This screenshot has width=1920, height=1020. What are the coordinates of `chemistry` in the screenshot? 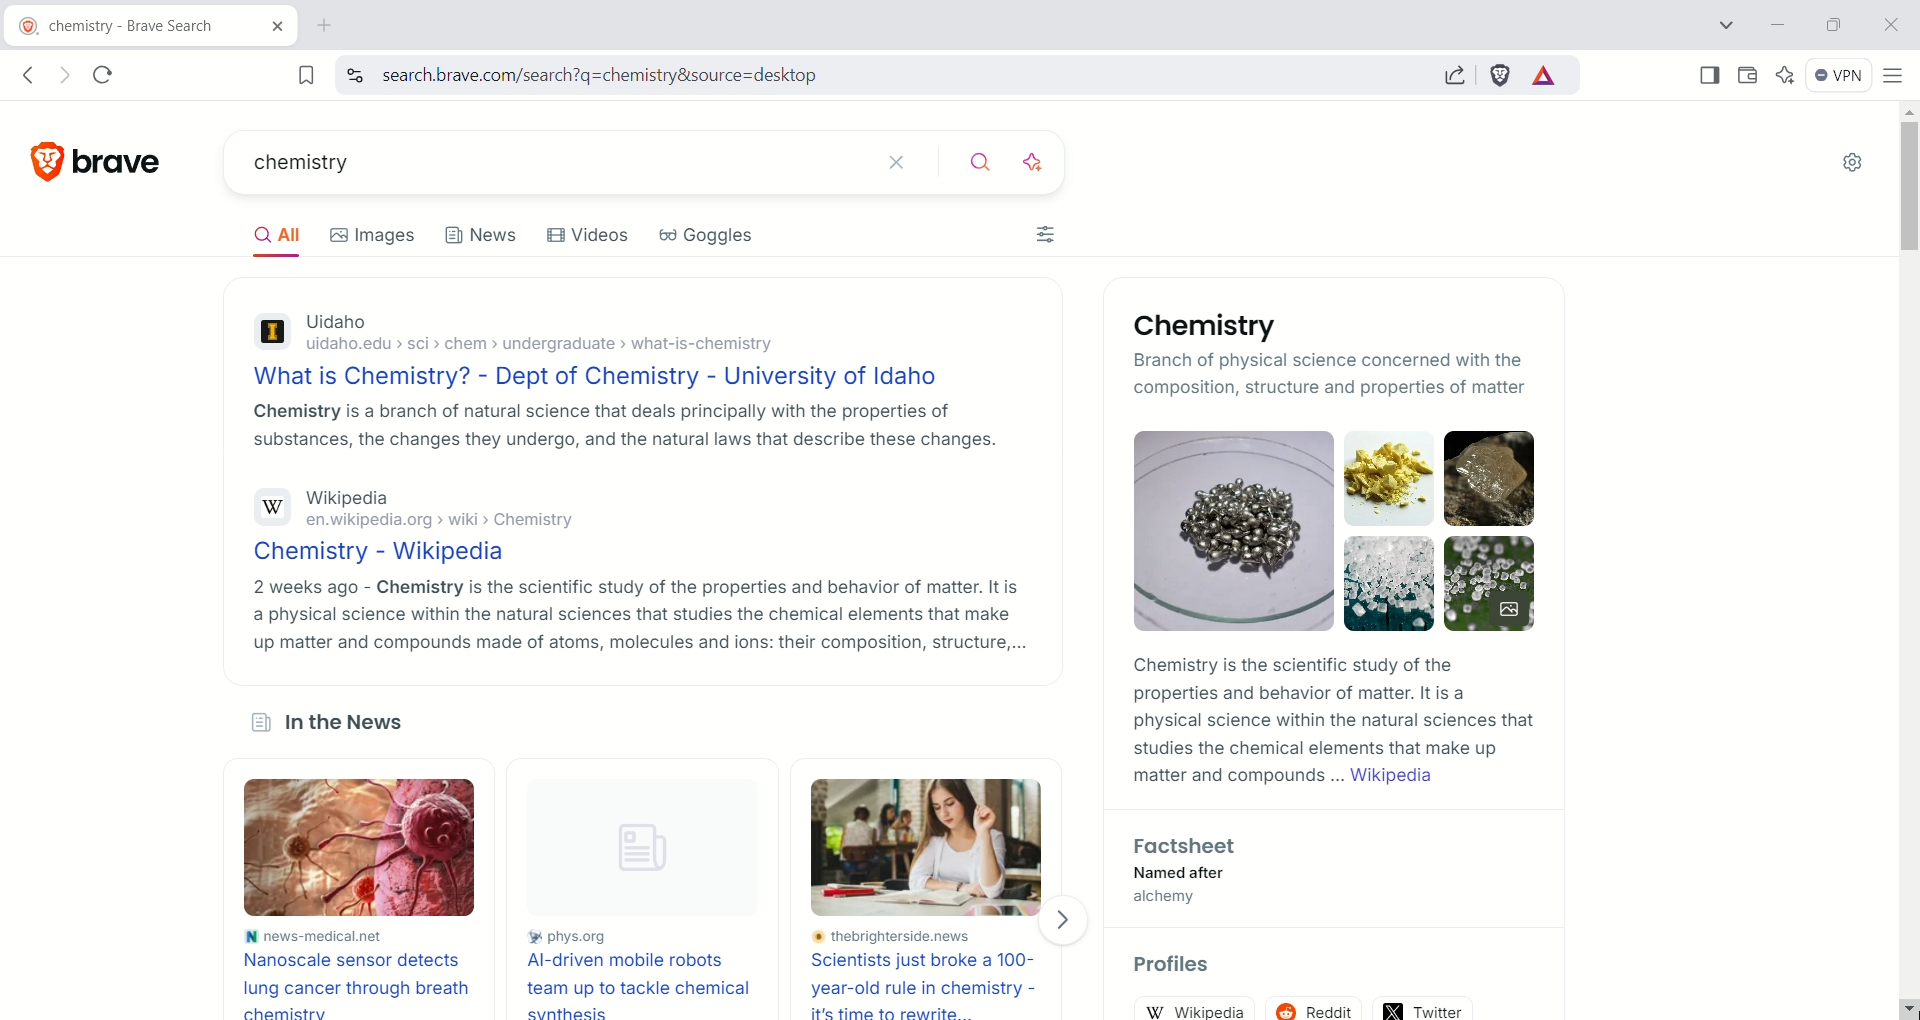 It's located at (526, 165).